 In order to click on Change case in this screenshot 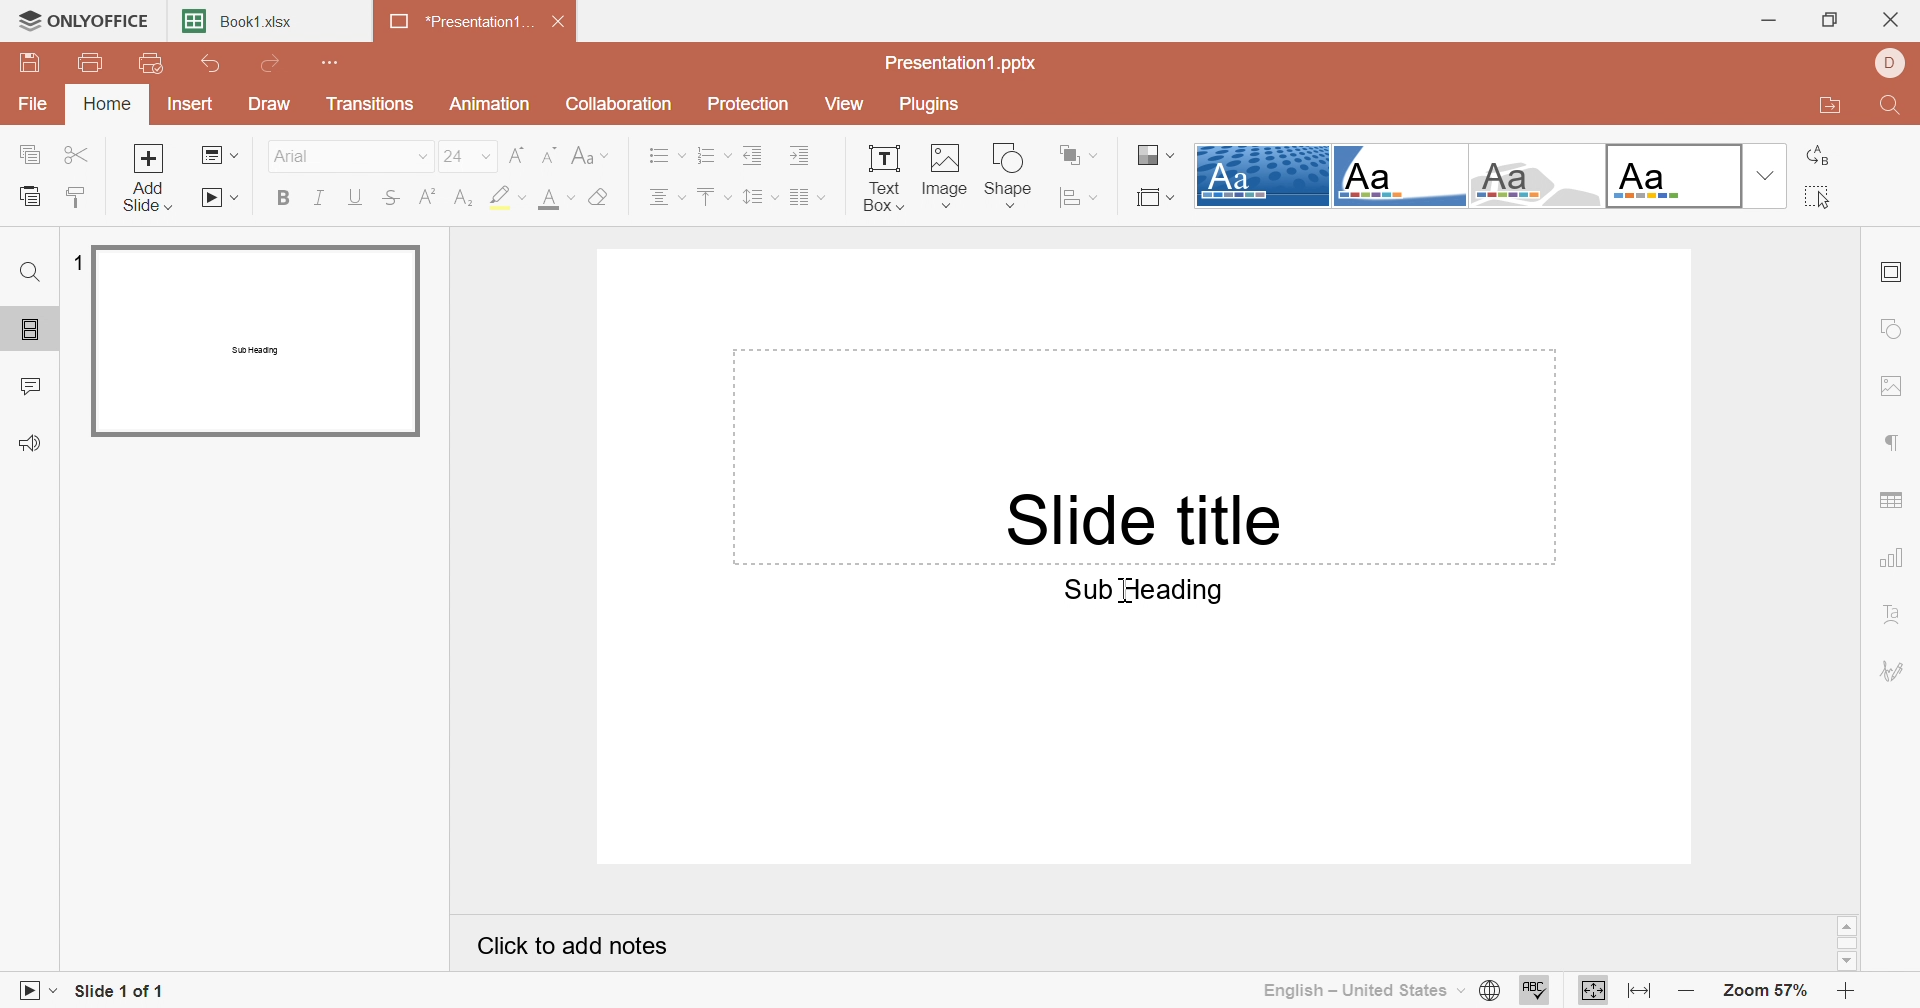, I will do `click(589, 154)`.